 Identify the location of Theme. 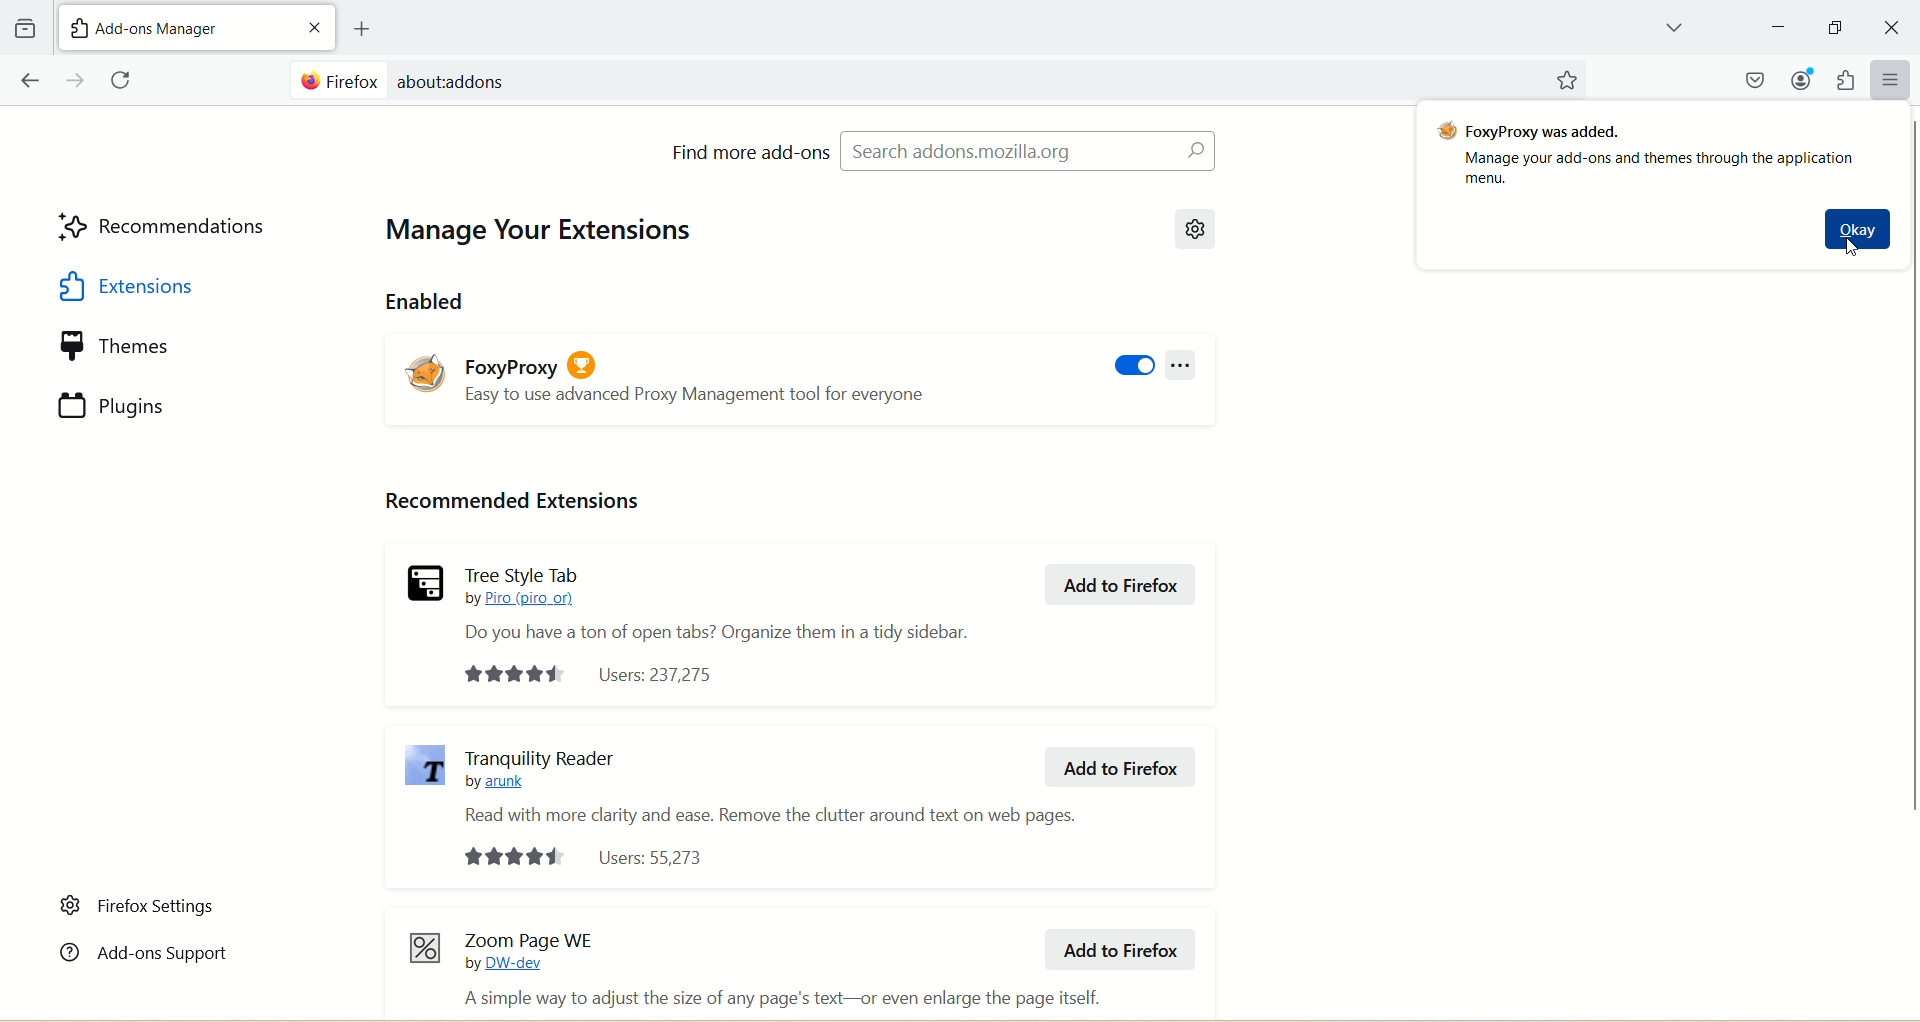
(169, 347).